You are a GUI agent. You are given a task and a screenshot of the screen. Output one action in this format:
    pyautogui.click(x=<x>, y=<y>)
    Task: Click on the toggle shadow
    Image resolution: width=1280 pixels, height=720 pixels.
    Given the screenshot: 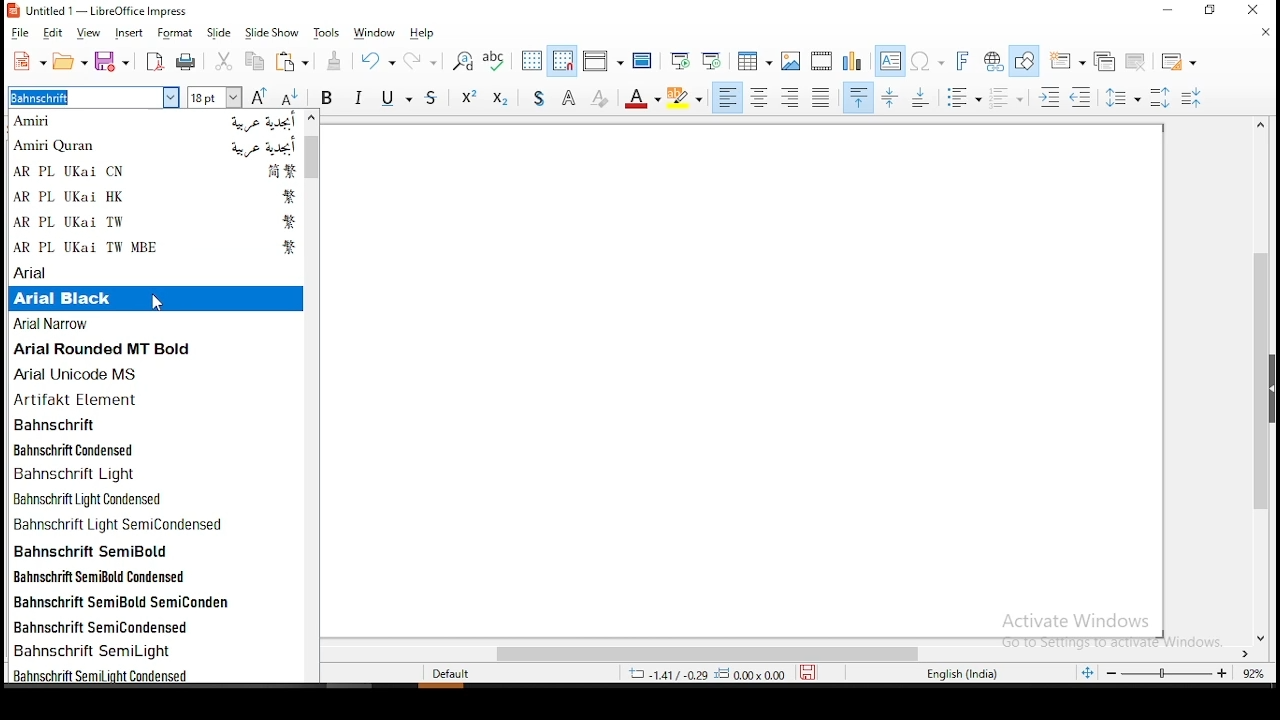 What is the action you would take?
    pyautogui.click(x=535, y=98)
    